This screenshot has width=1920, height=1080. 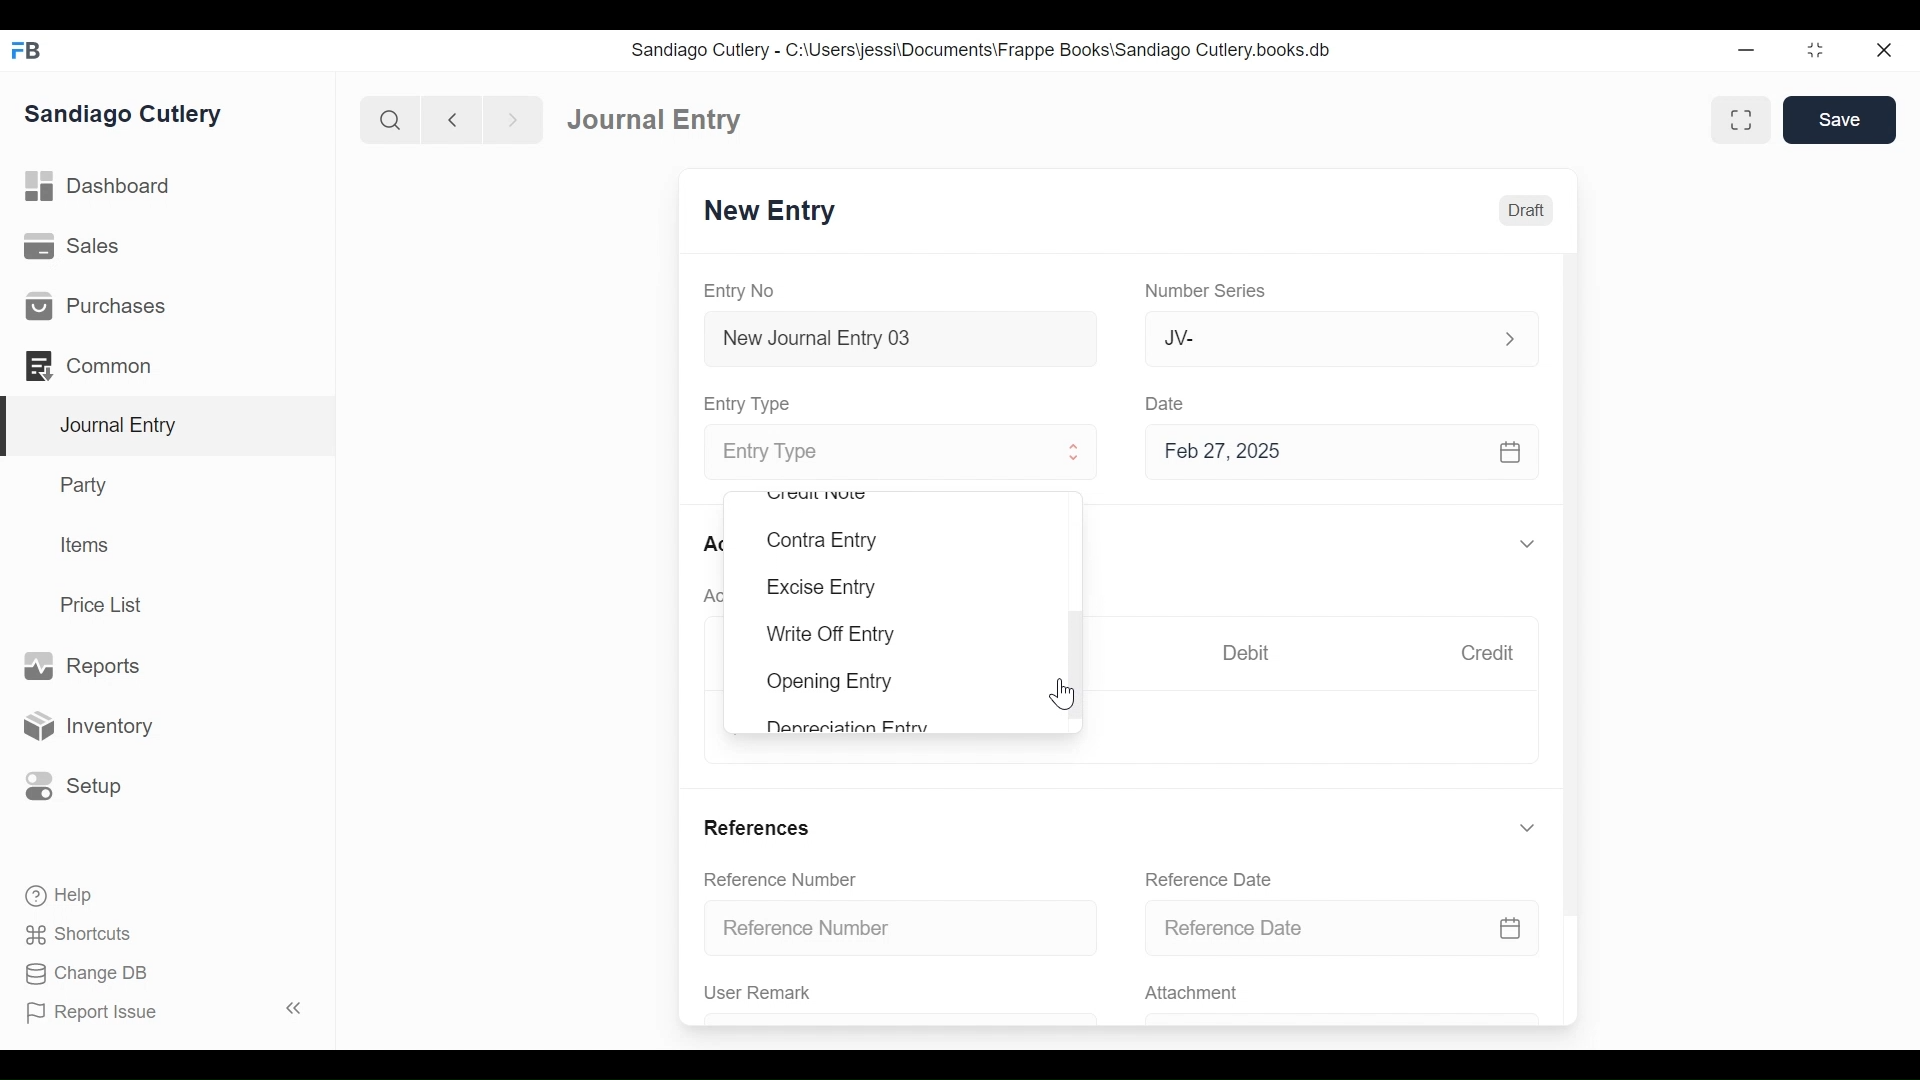 What do you see at coordinates (1305, 337) in the screenshot?
I see `JV-` at bounding box center [1305, 337].